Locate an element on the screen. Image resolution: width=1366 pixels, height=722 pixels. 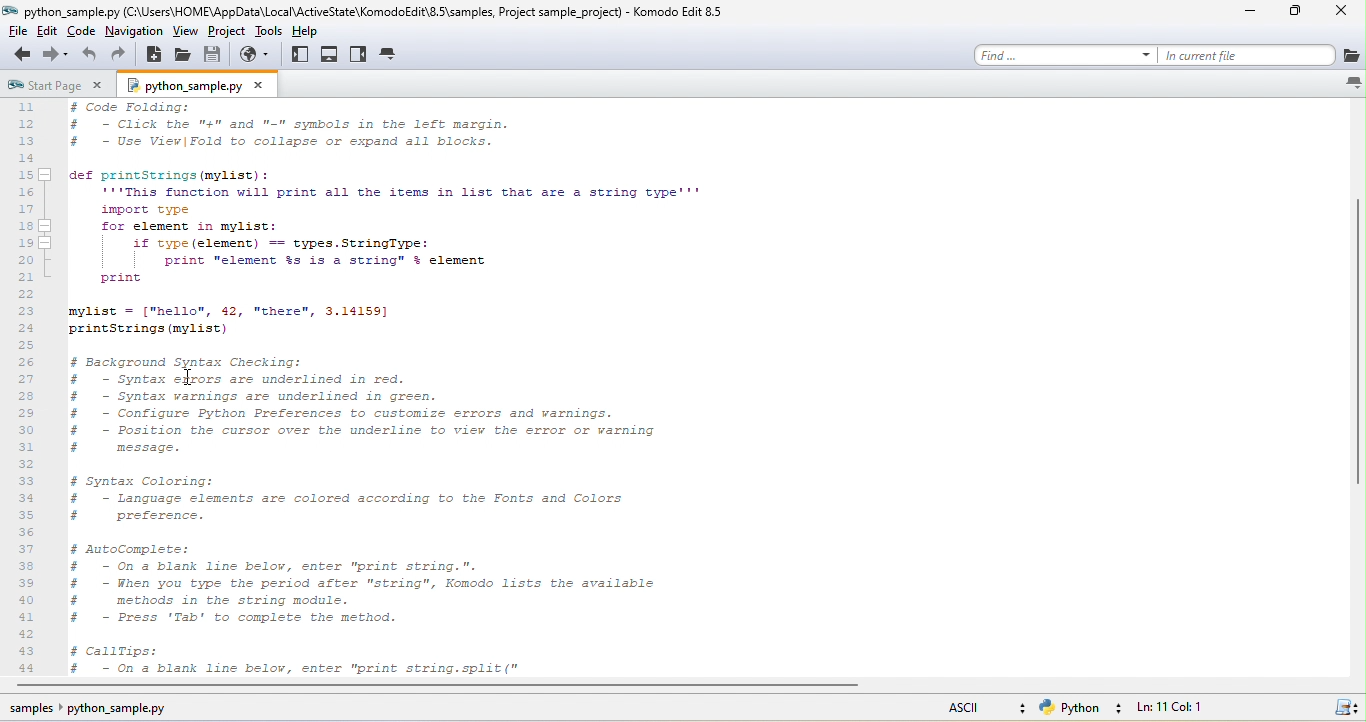
redo is located at coordinates (120, 58).